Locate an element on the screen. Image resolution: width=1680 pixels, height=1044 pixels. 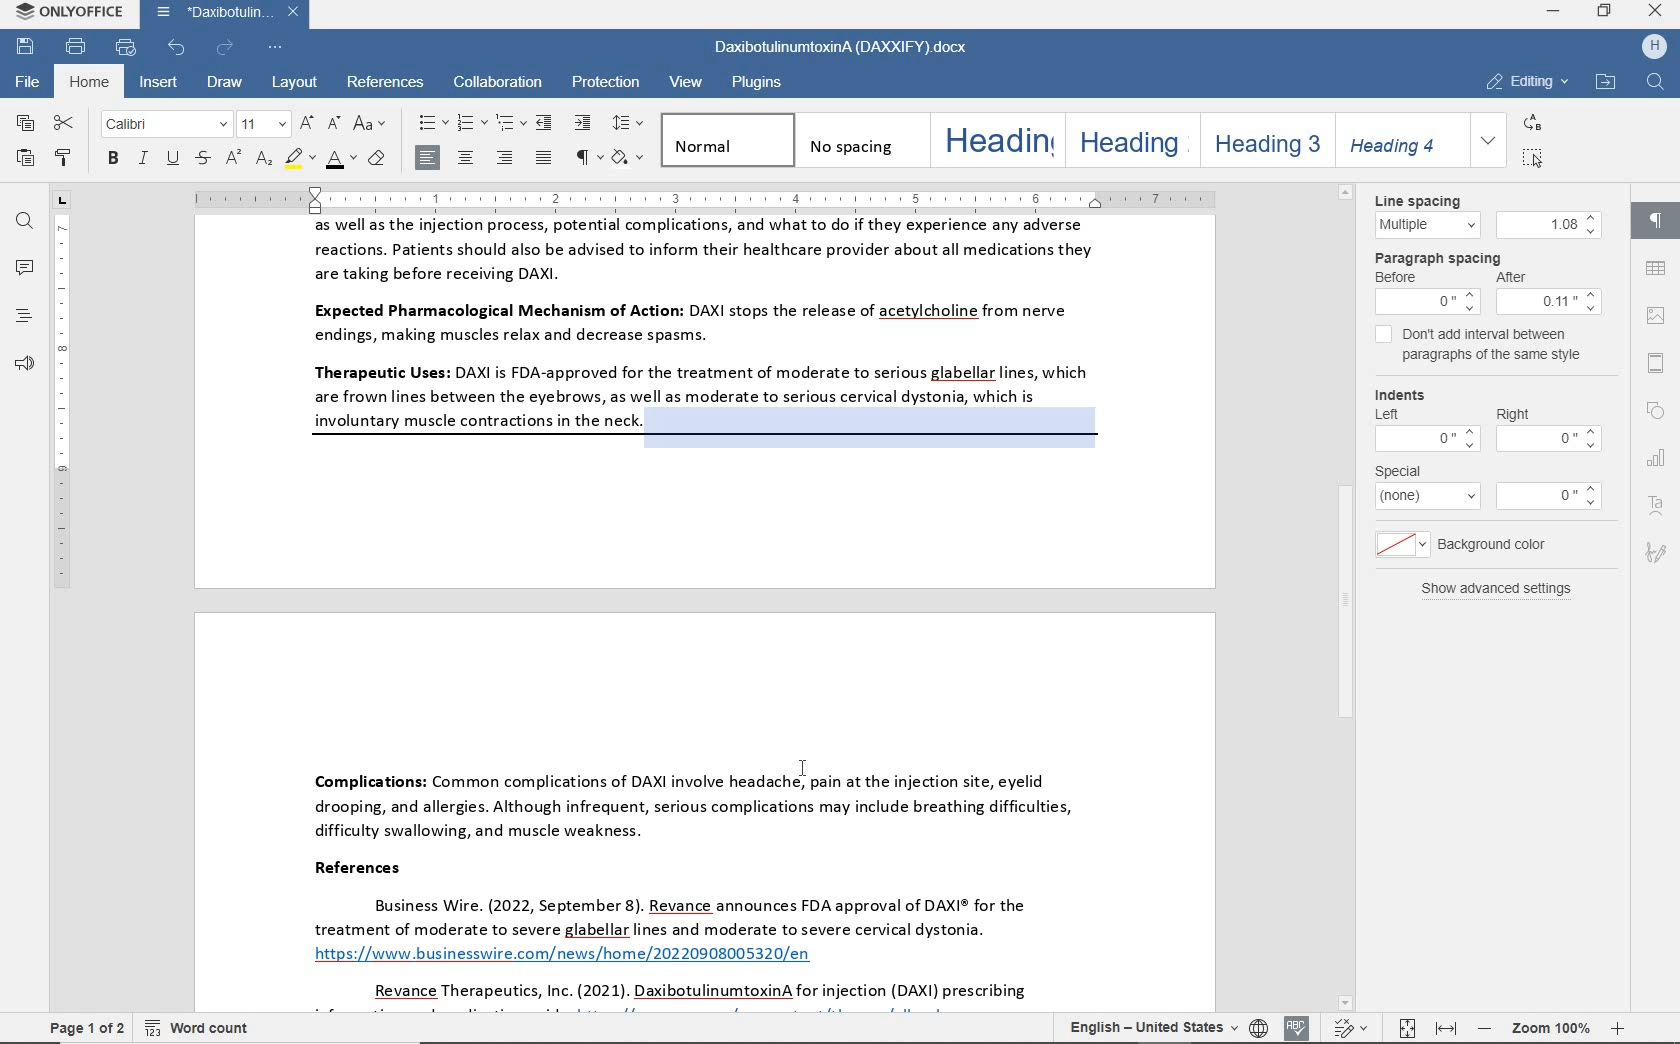
paragraph spacing is located at coordinates (1488, 281).